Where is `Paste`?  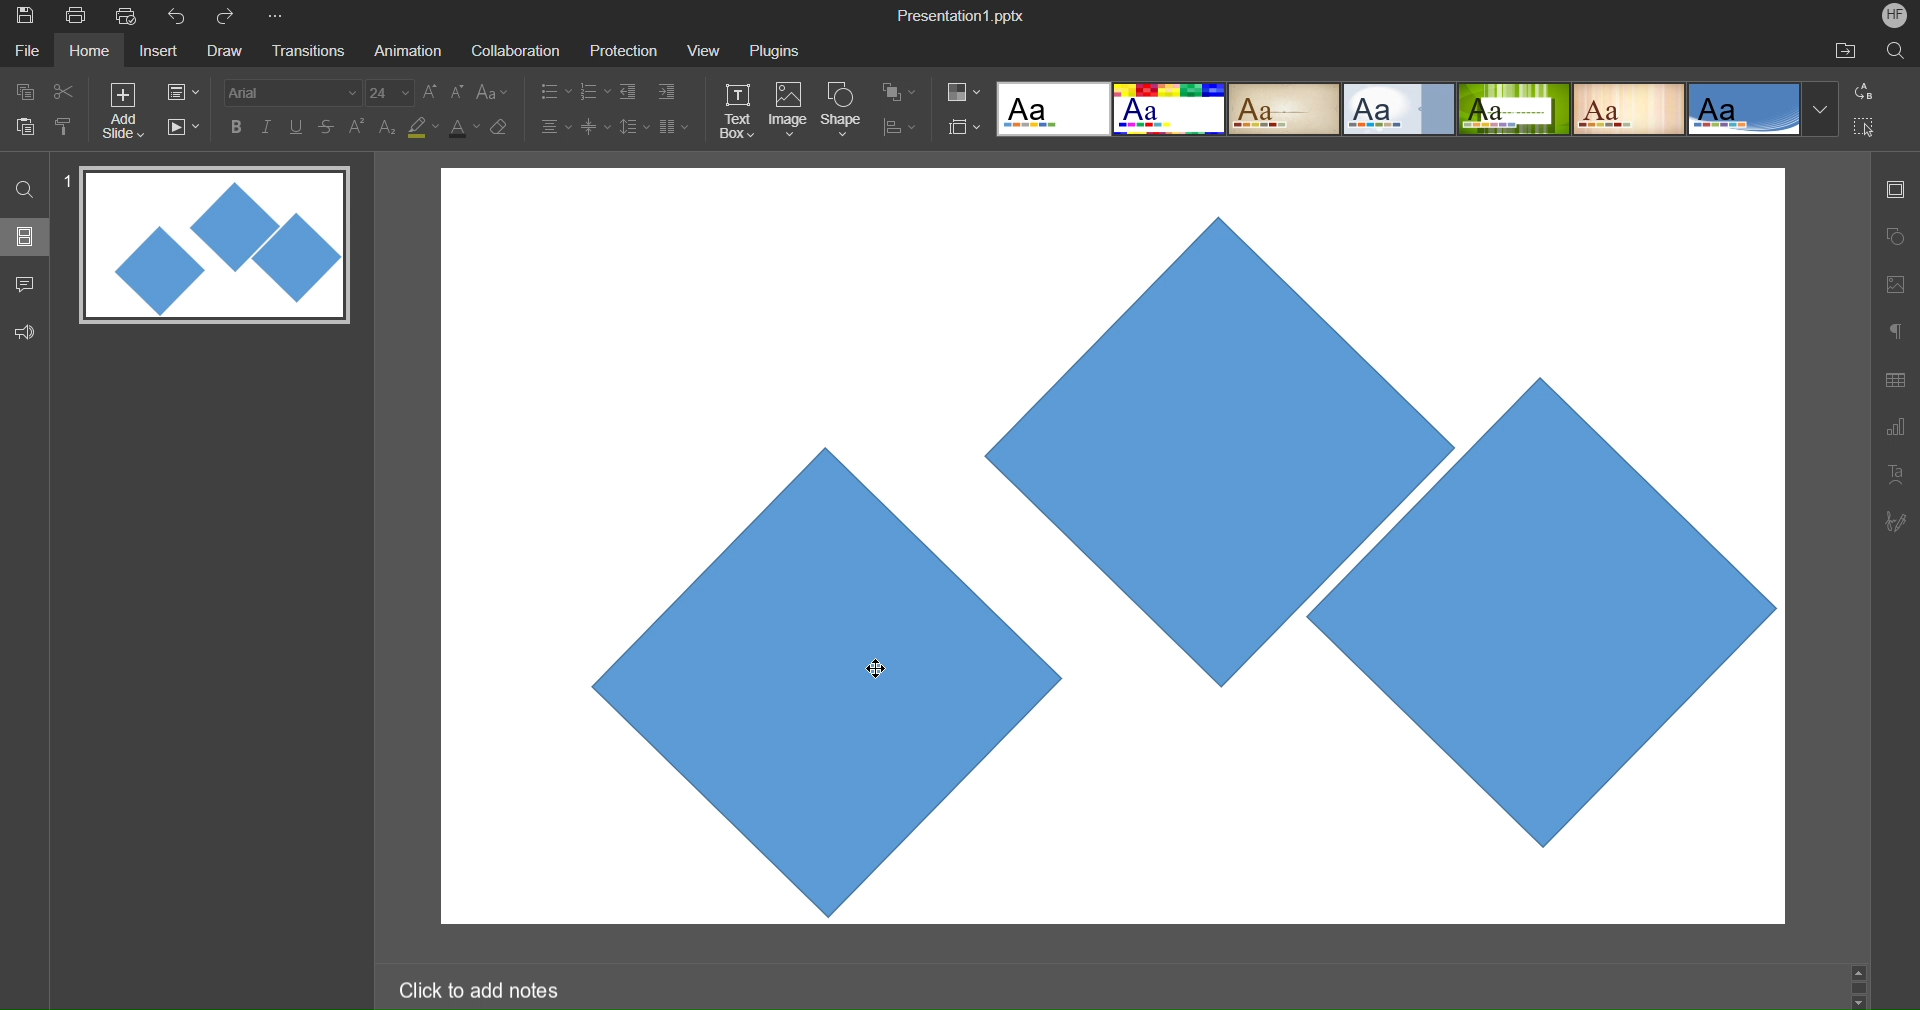
Paste is located at coordinates (26, 124).